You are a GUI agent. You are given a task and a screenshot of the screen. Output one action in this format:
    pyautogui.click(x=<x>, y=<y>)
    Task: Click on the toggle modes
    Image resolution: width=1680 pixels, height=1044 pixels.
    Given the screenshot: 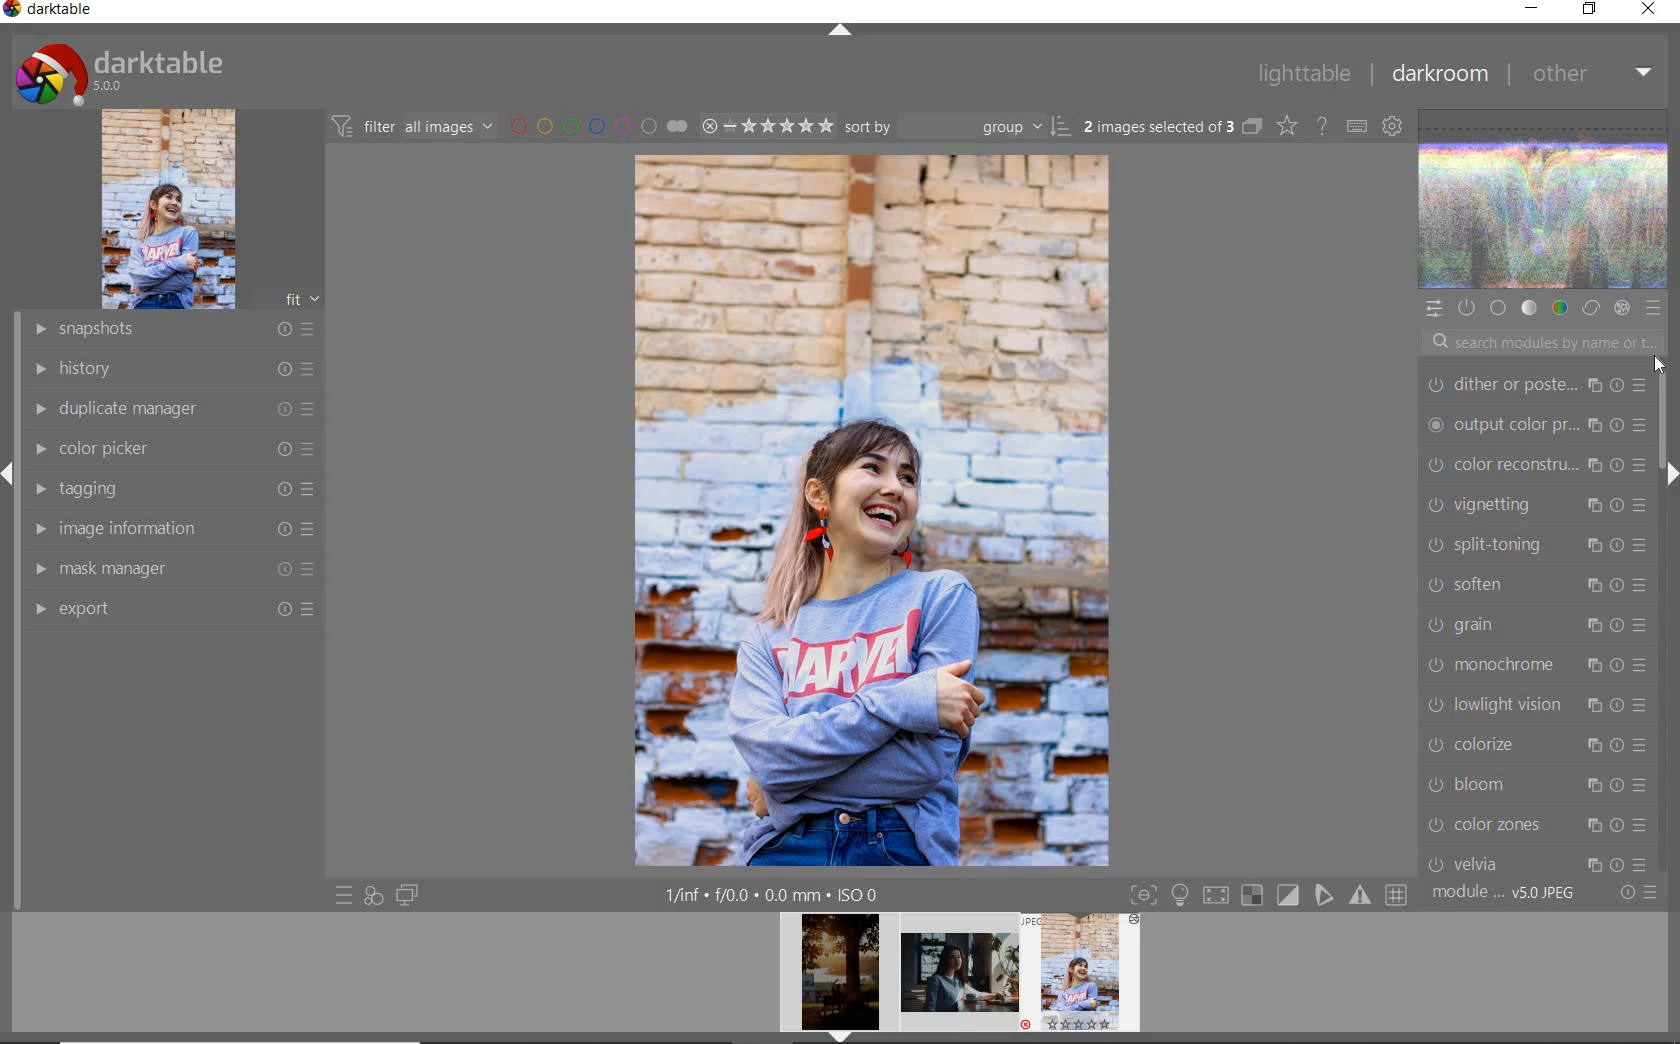 What is the action you would take?
    pyautogui.click(x=1269, y=893)
    